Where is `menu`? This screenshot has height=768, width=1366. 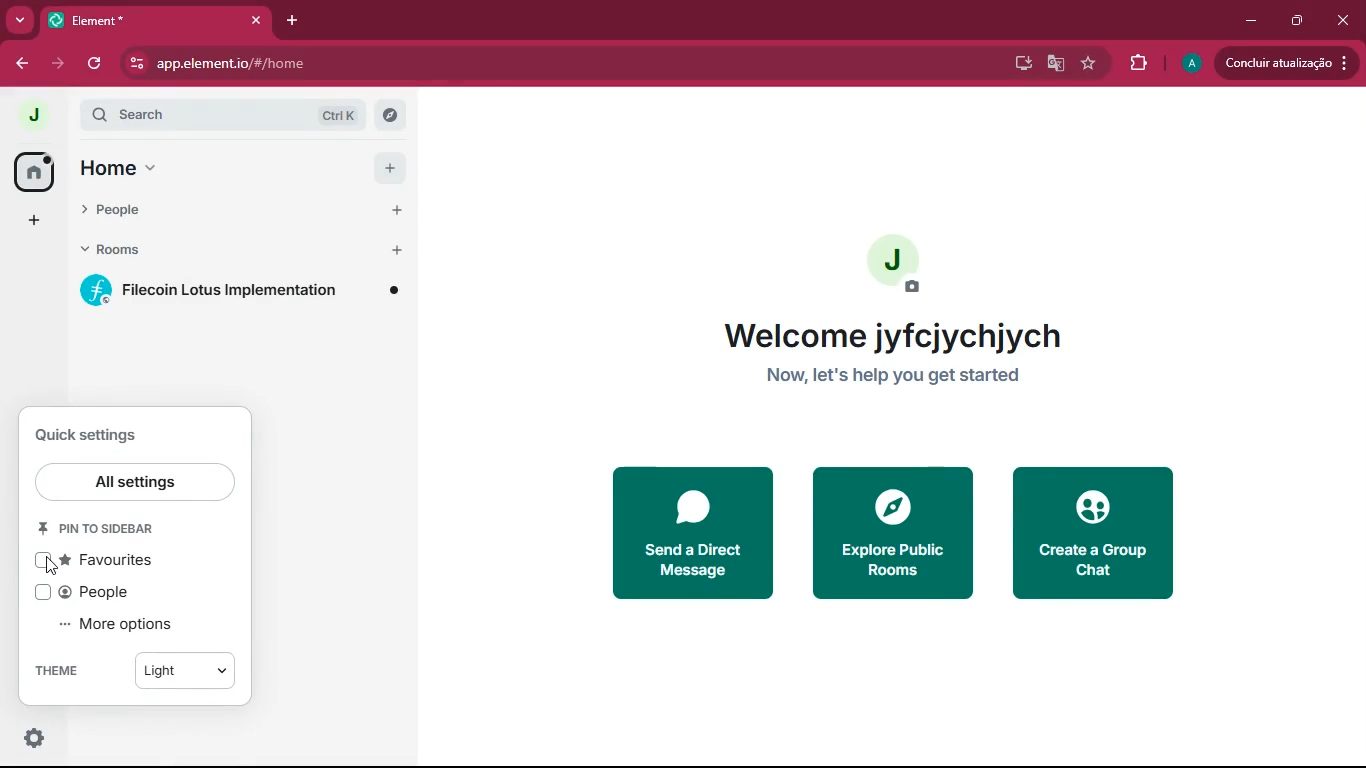
menu is located at coordinates (155, 172).